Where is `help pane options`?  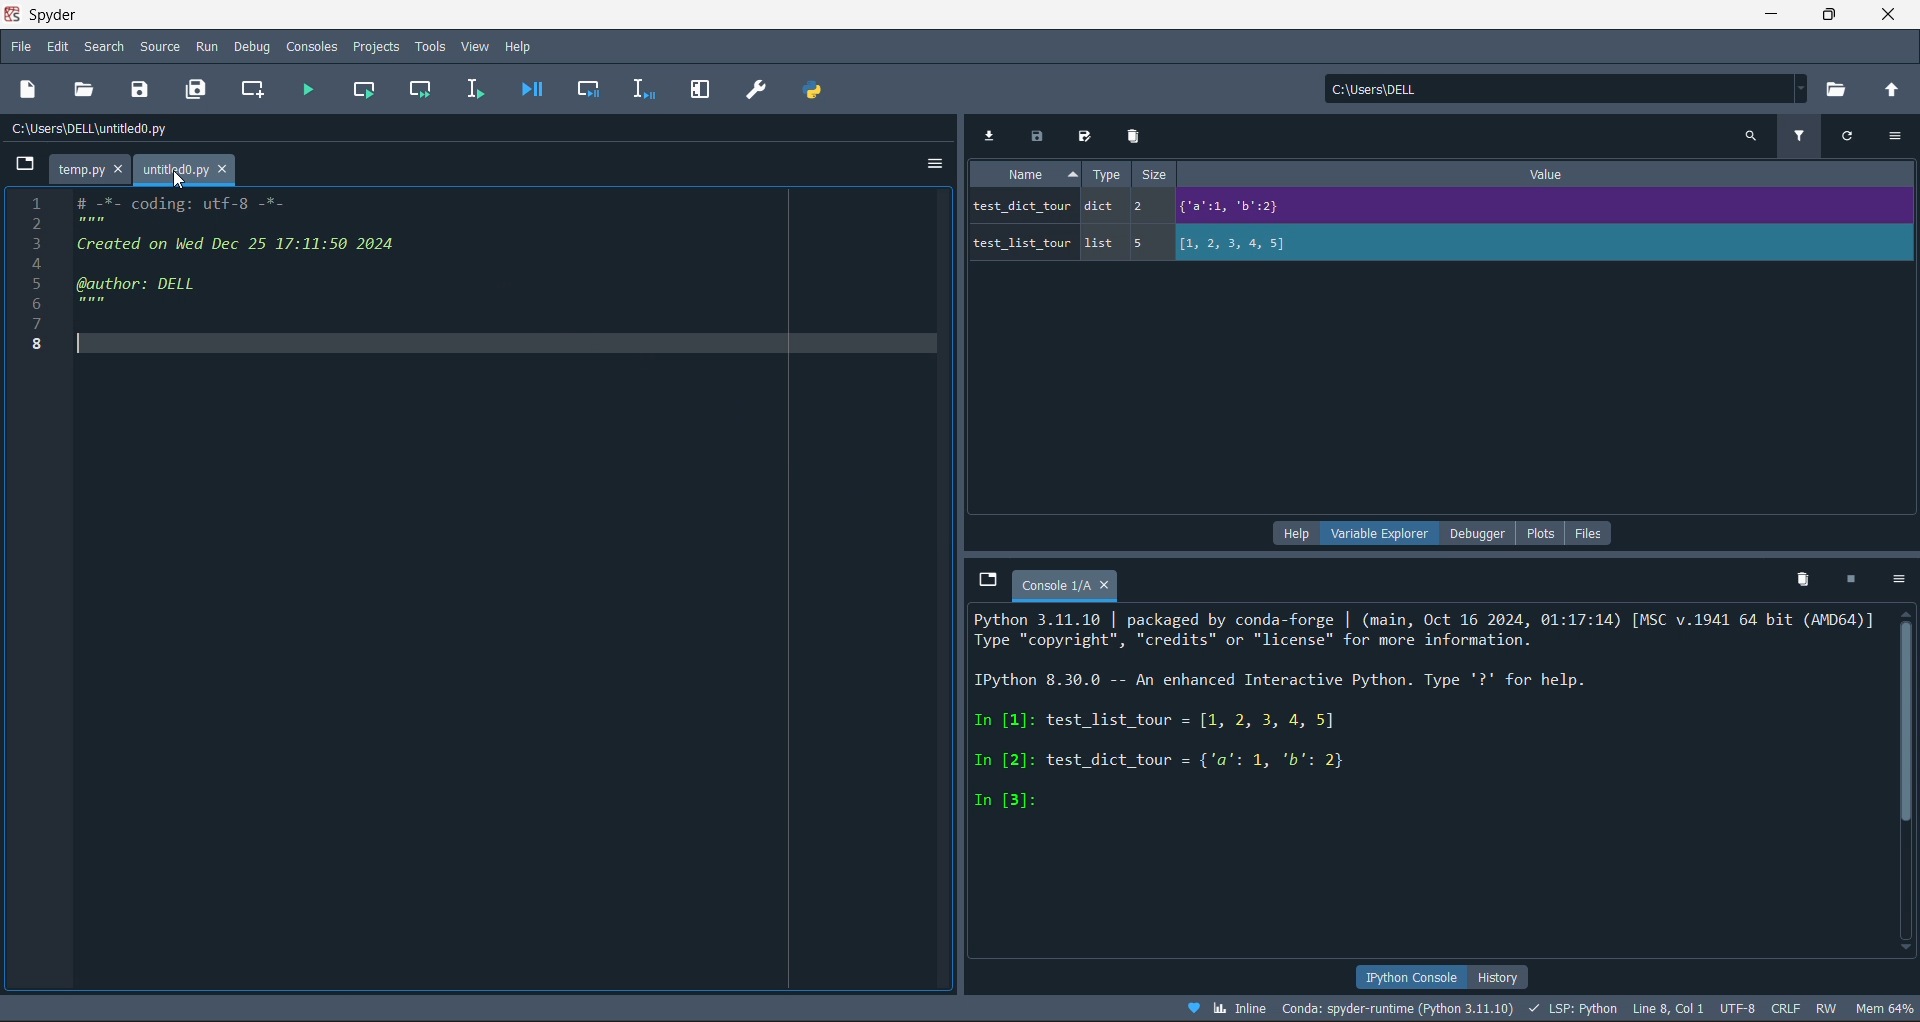
help pane options is located at coordinates (1292, 535).